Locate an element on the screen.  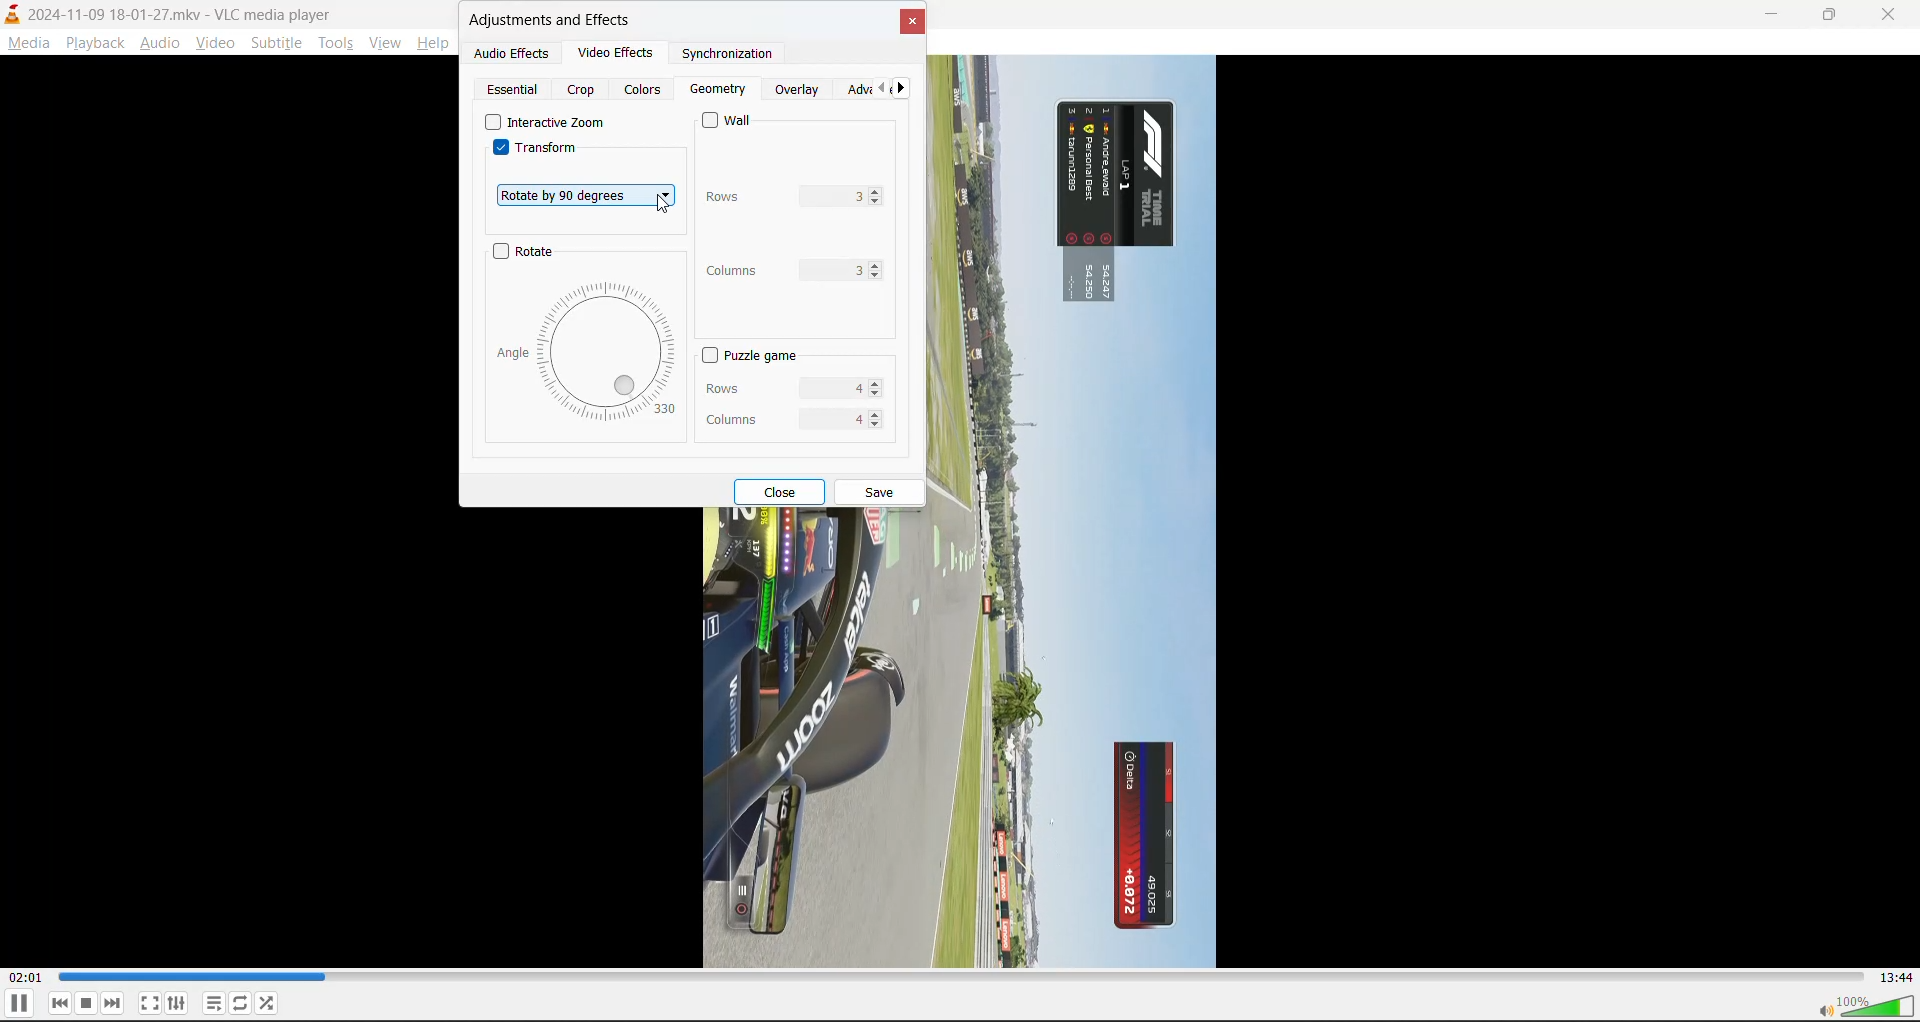
settings is located at coordinates (178, 1004).